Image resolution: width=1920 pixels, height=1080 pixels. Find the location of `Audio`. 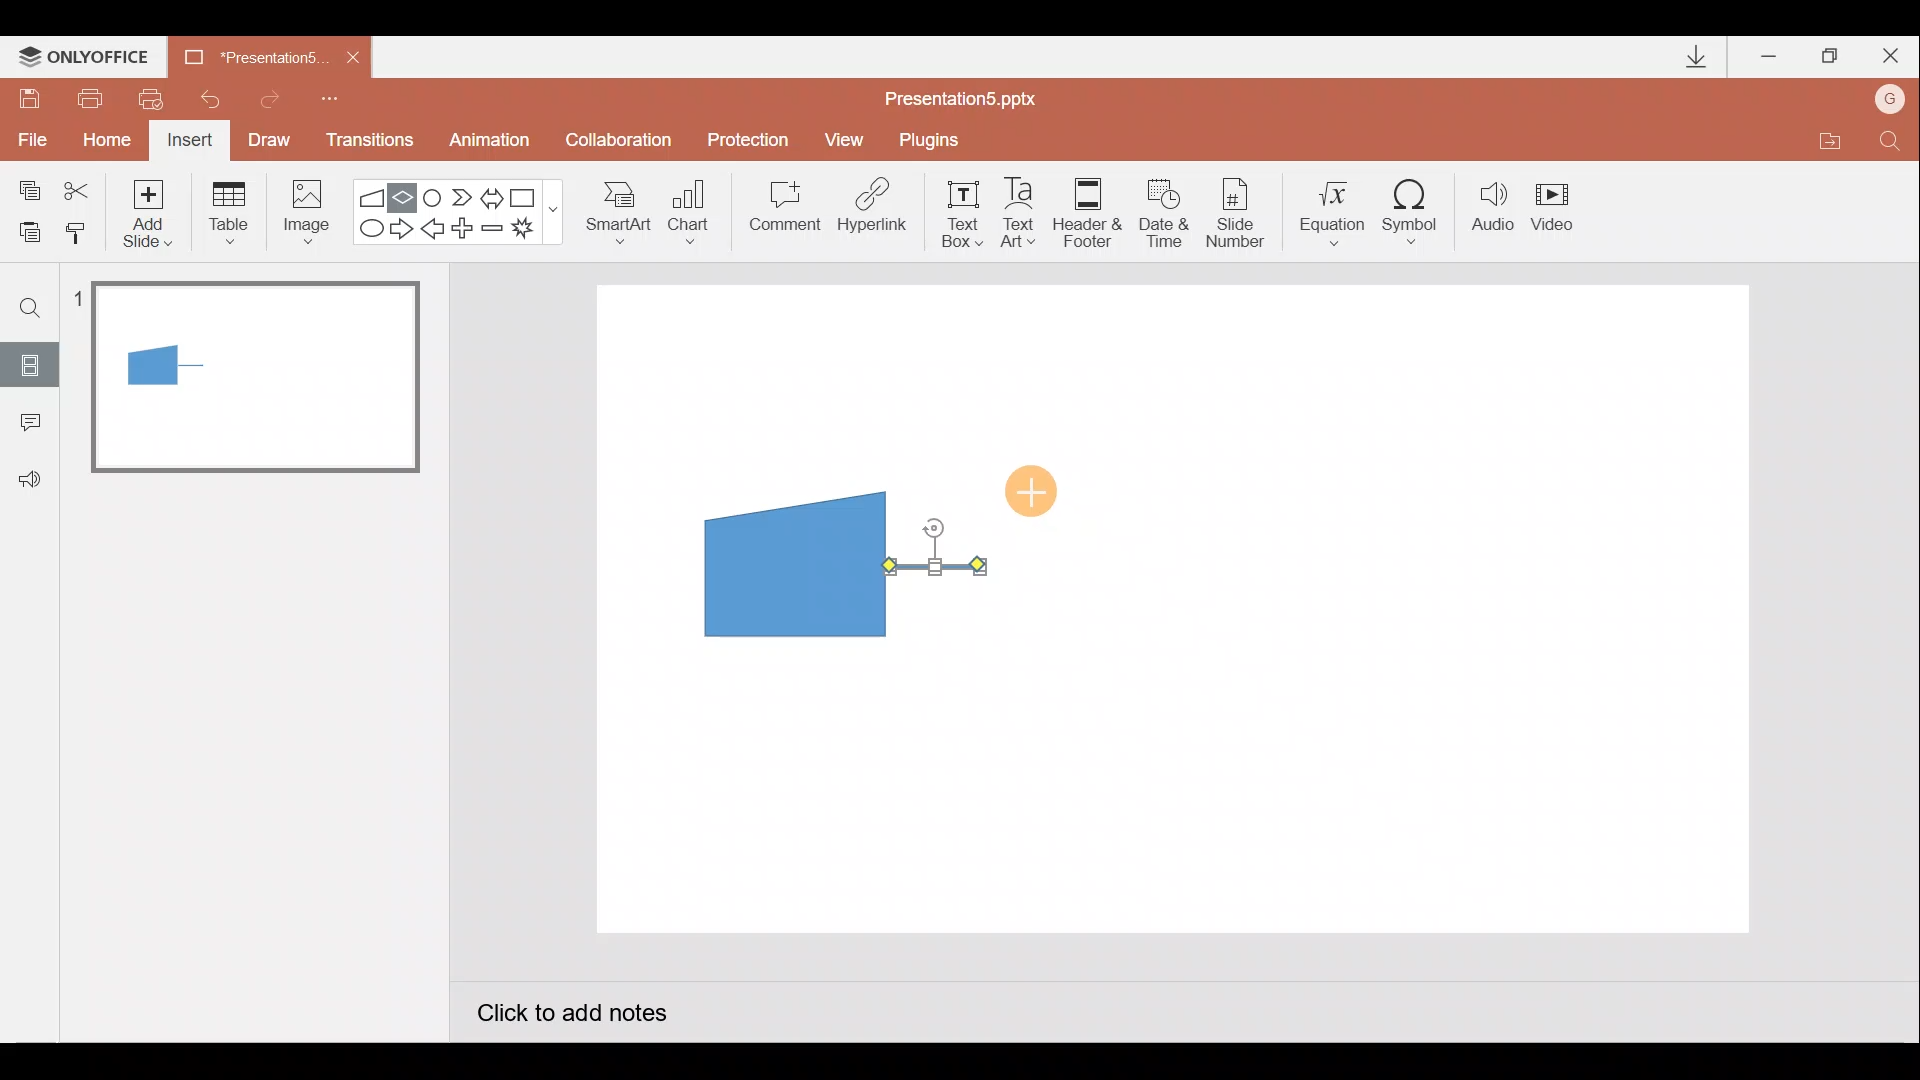

Audio is located at coordinates (1494, 211).